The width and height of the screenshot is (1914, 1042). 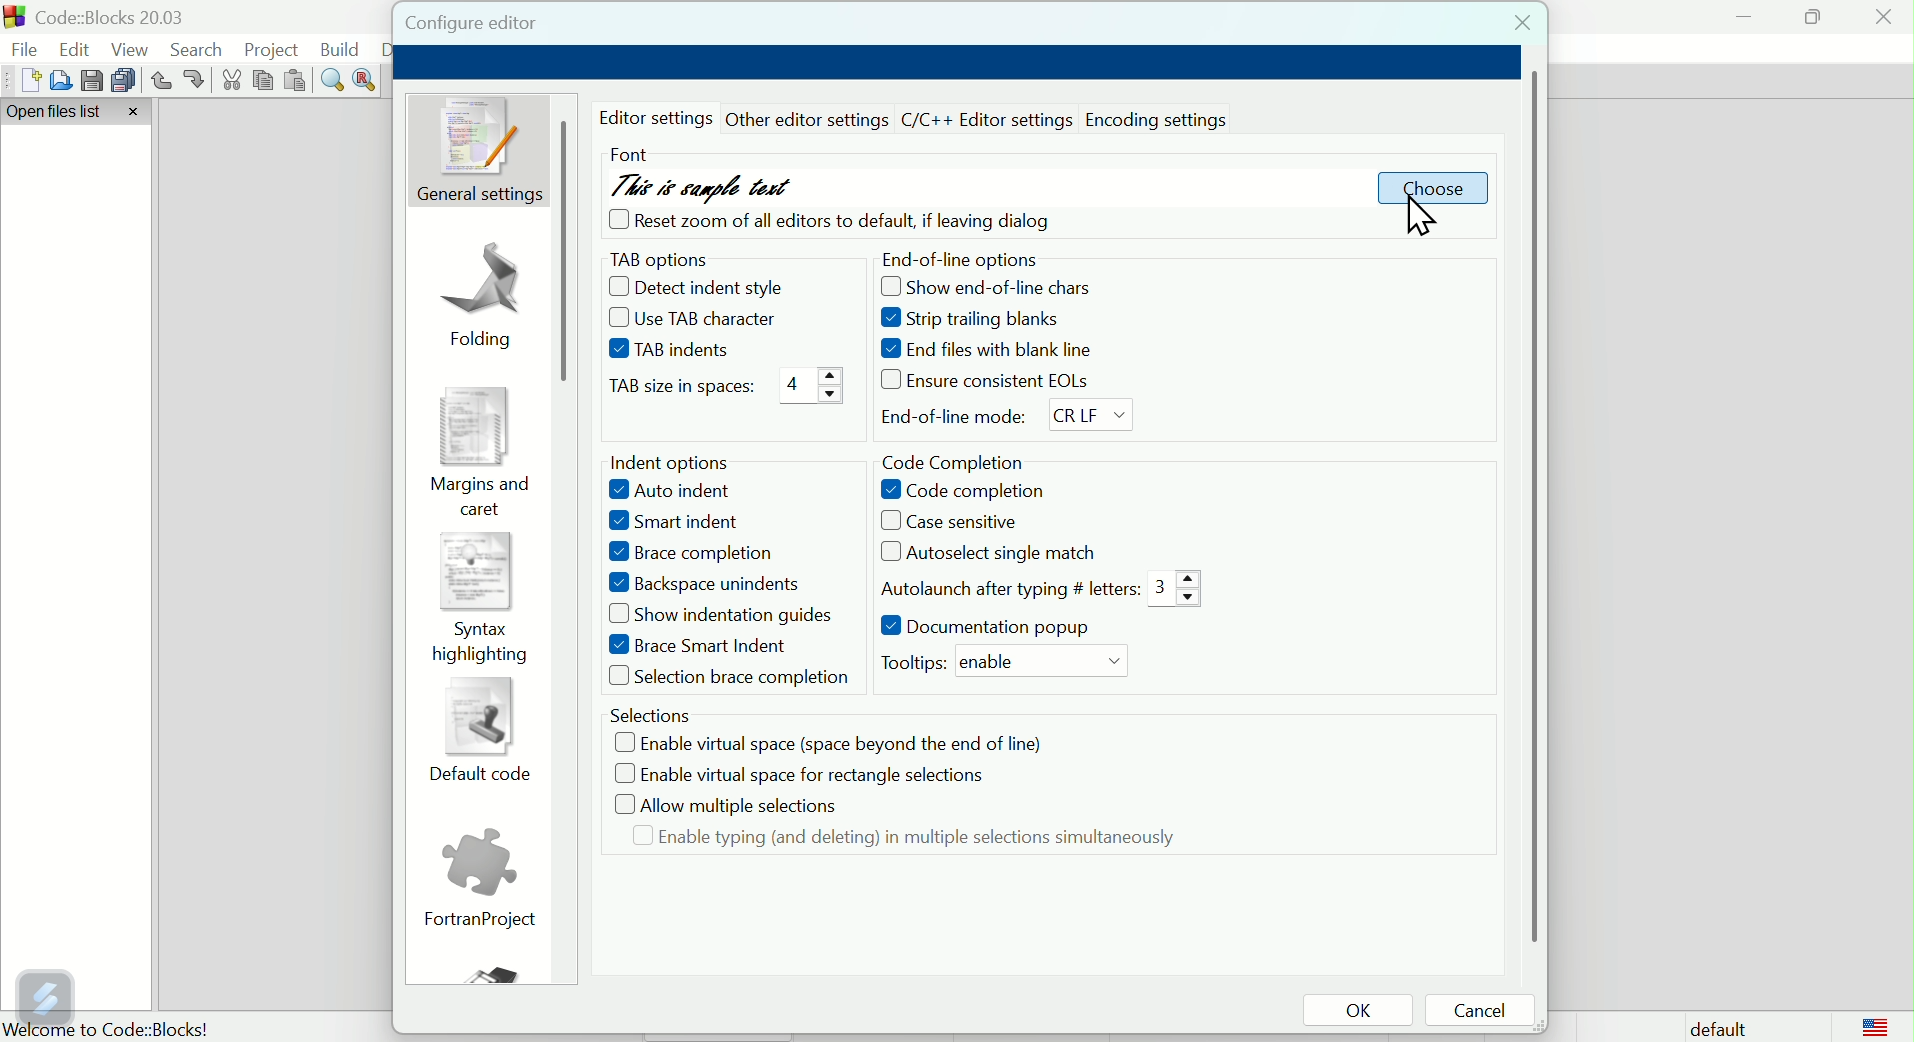 What do you see at coordinates (1811, 16) in the screenshot?
I see `maximise` at bounding box center [1811, 16].